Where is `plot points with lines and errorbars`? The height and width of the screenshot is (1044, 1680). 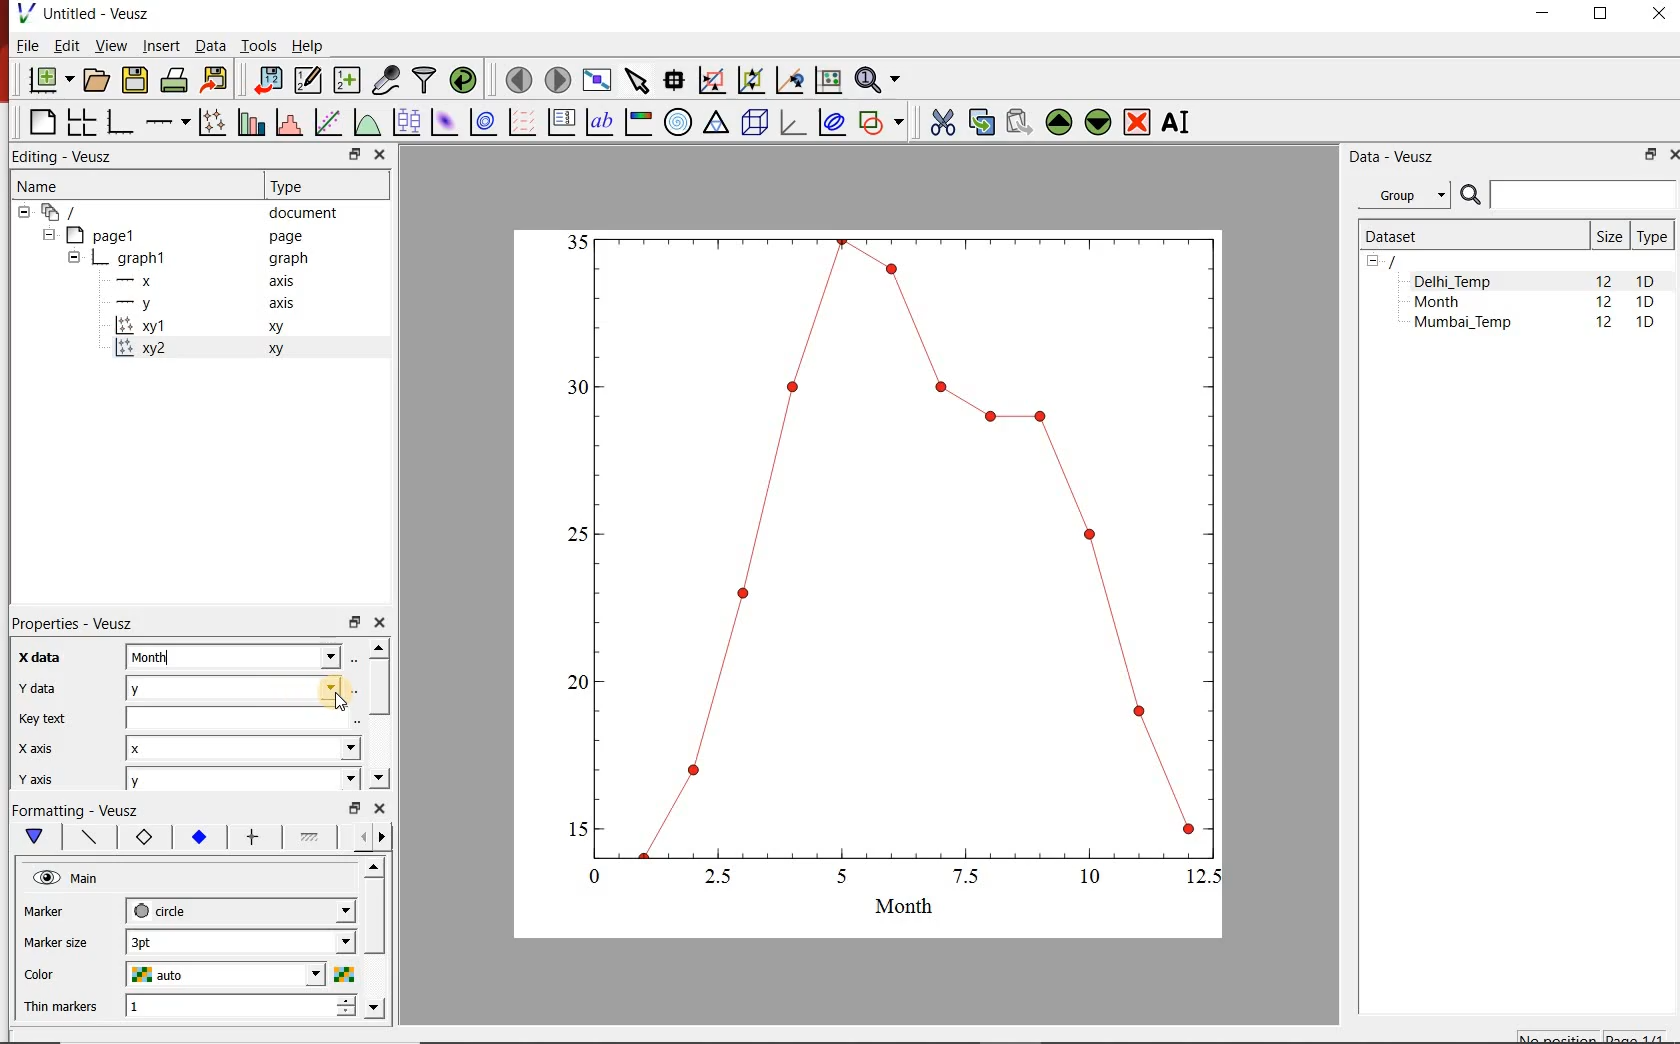
plot points with lines and errorbars is located at coordinates (210, 123).